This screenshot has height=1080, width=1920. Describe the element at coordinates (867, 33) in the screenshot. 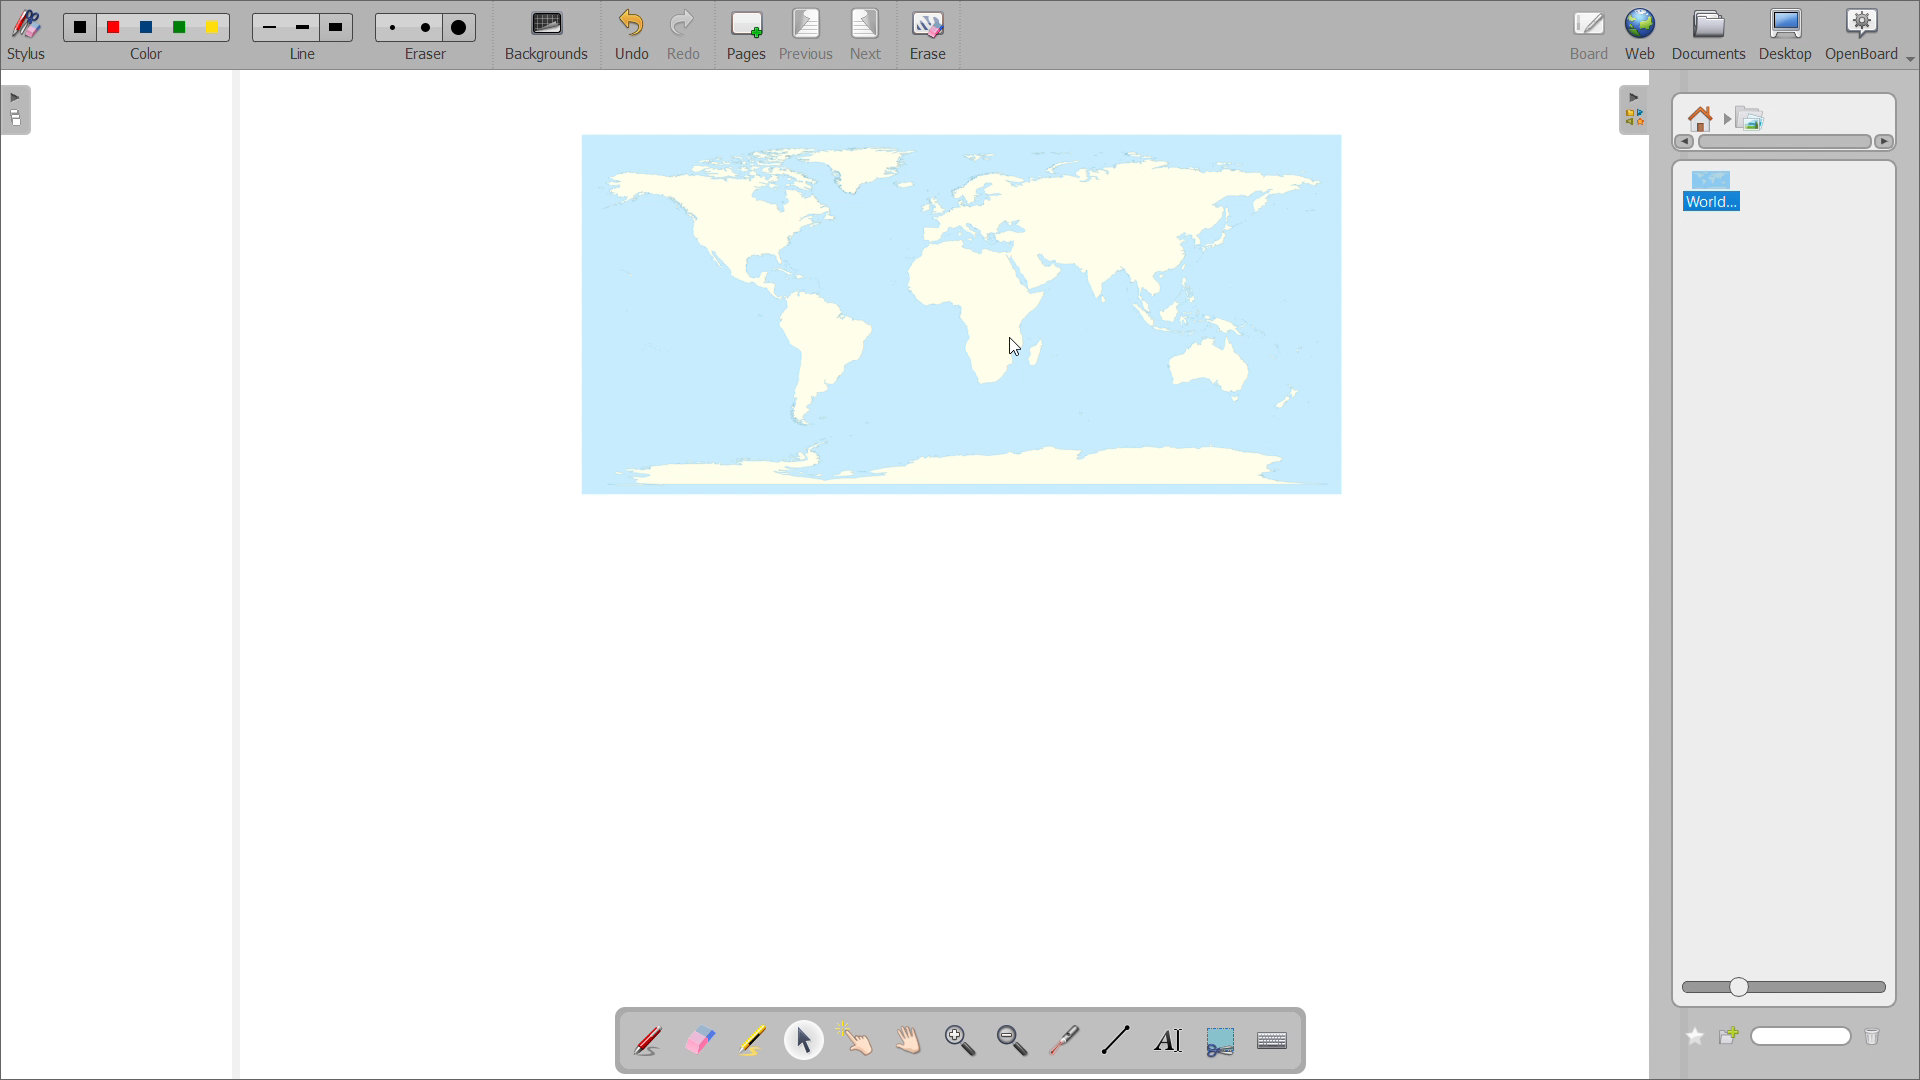

I see `next page` at that location.